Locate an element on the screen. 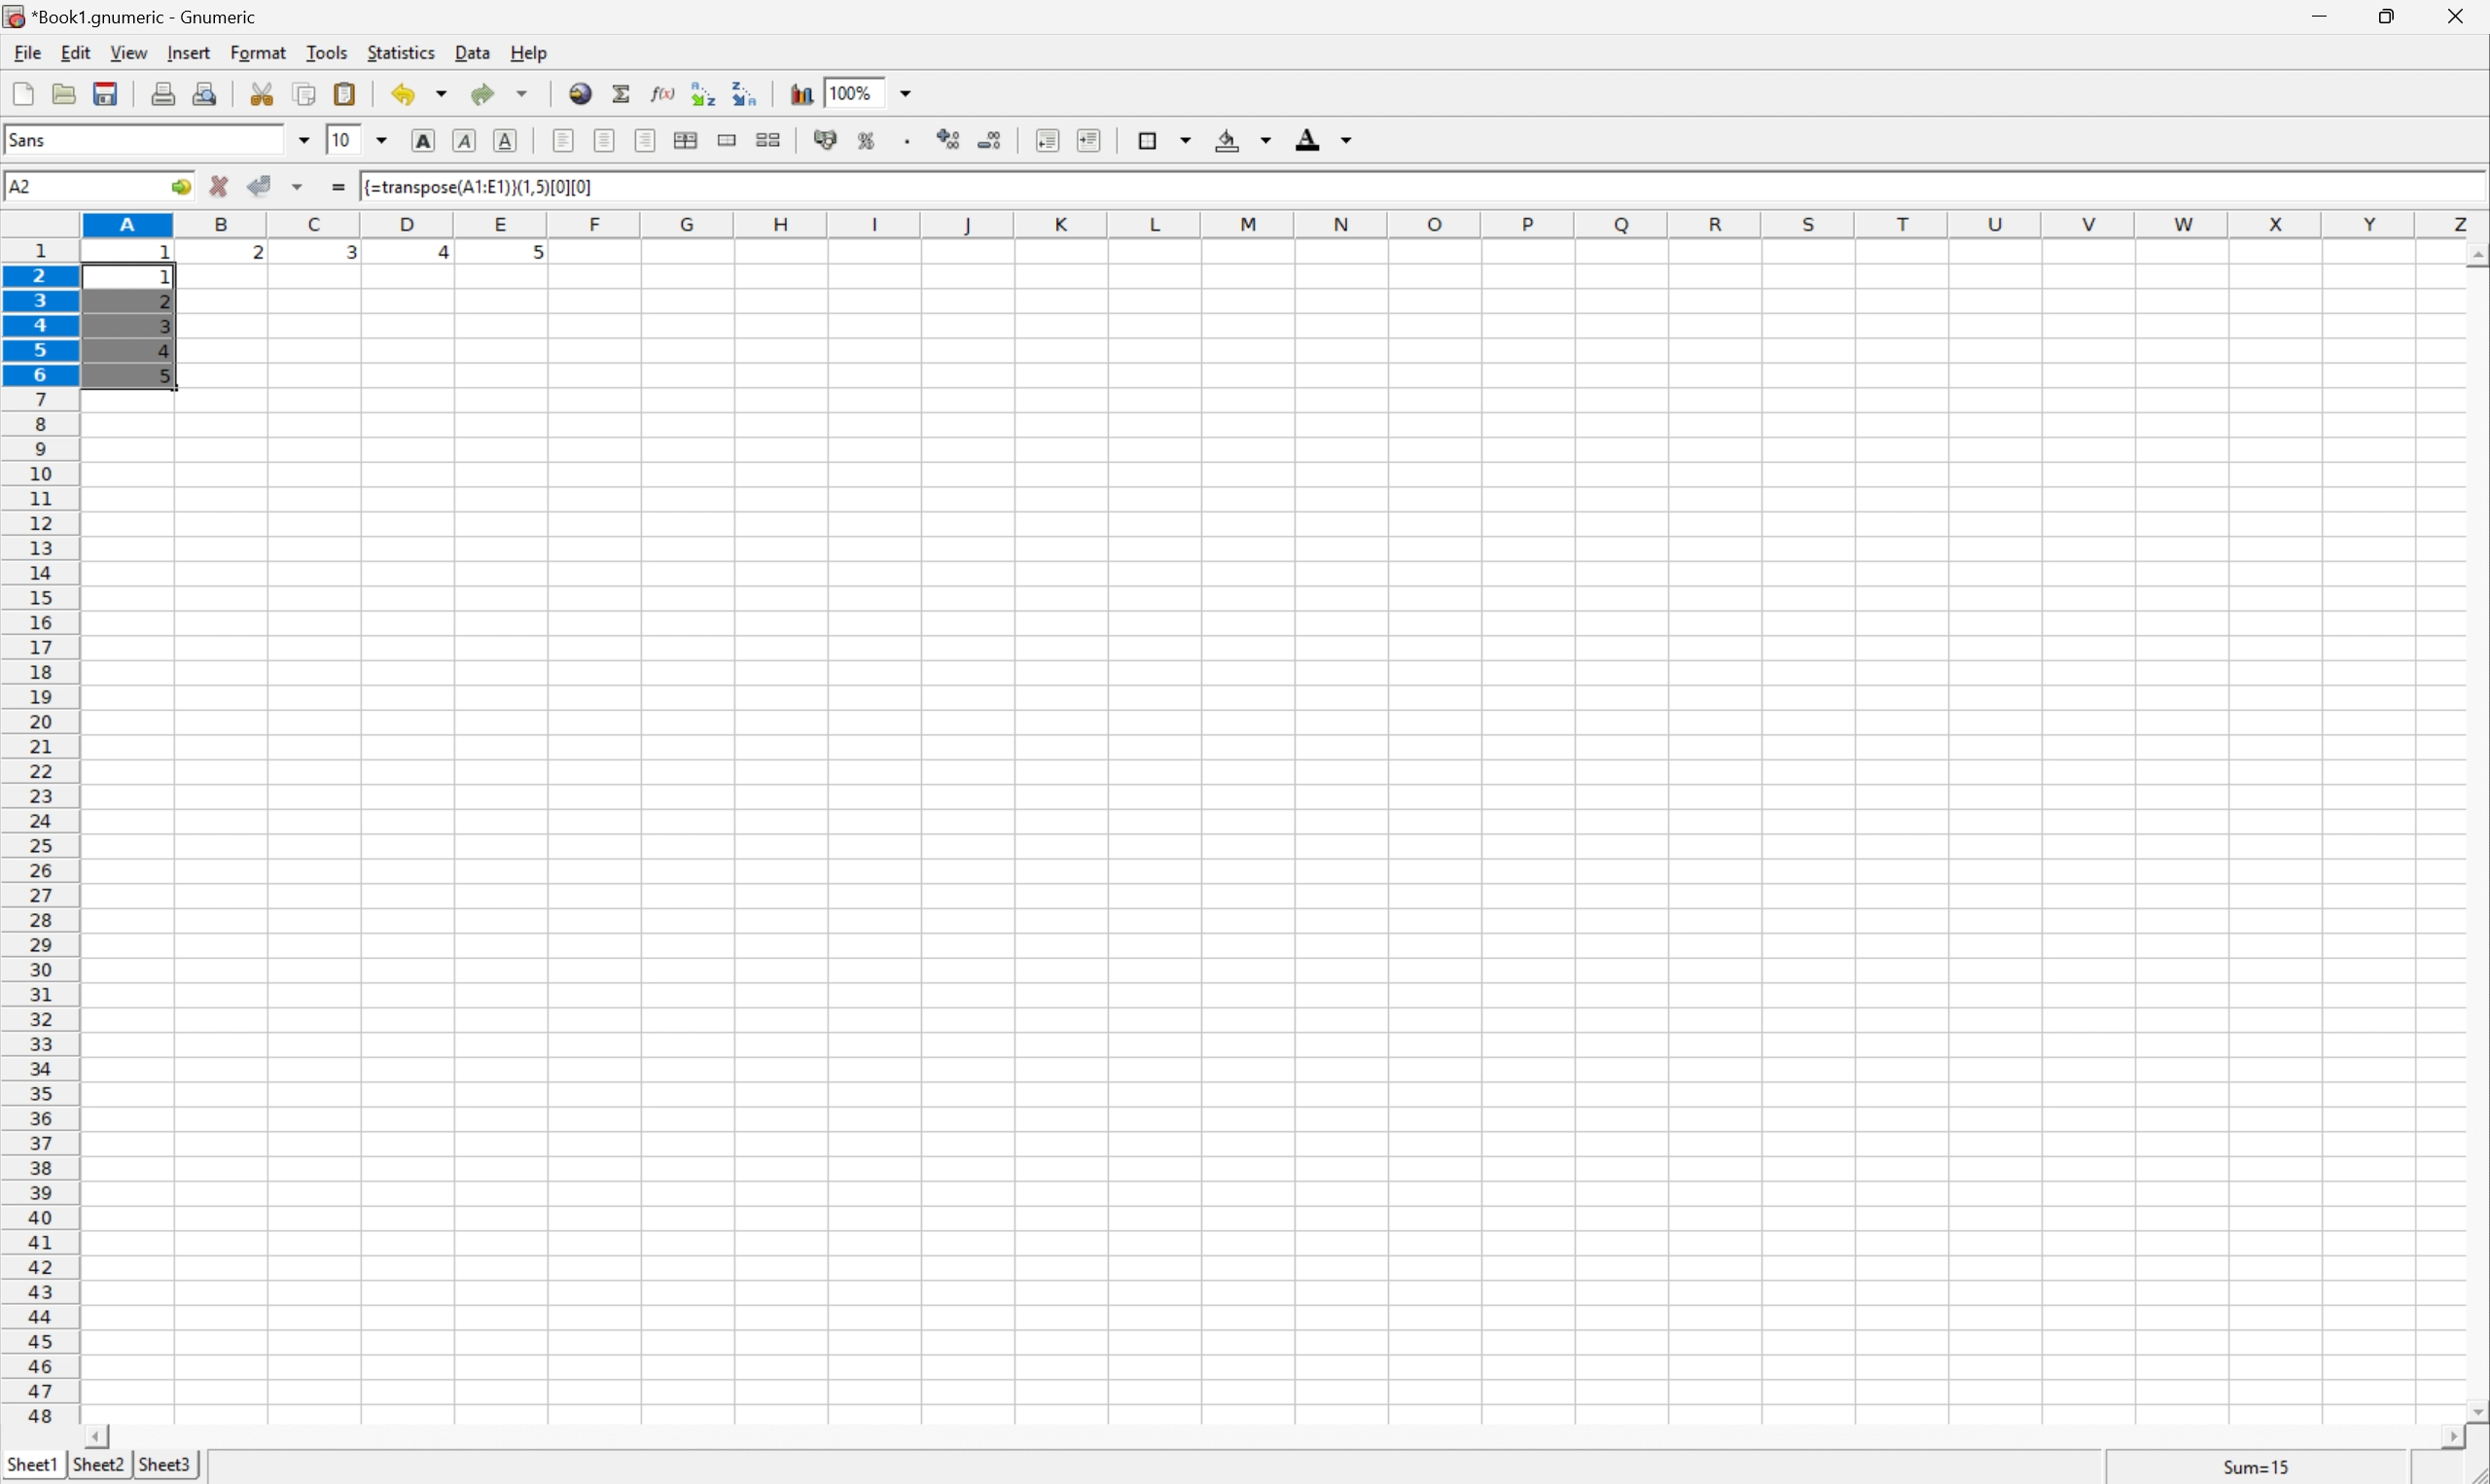 This screenshot has width=2490, height=1484. format selection as accounting is located at coordinates (823, 140).